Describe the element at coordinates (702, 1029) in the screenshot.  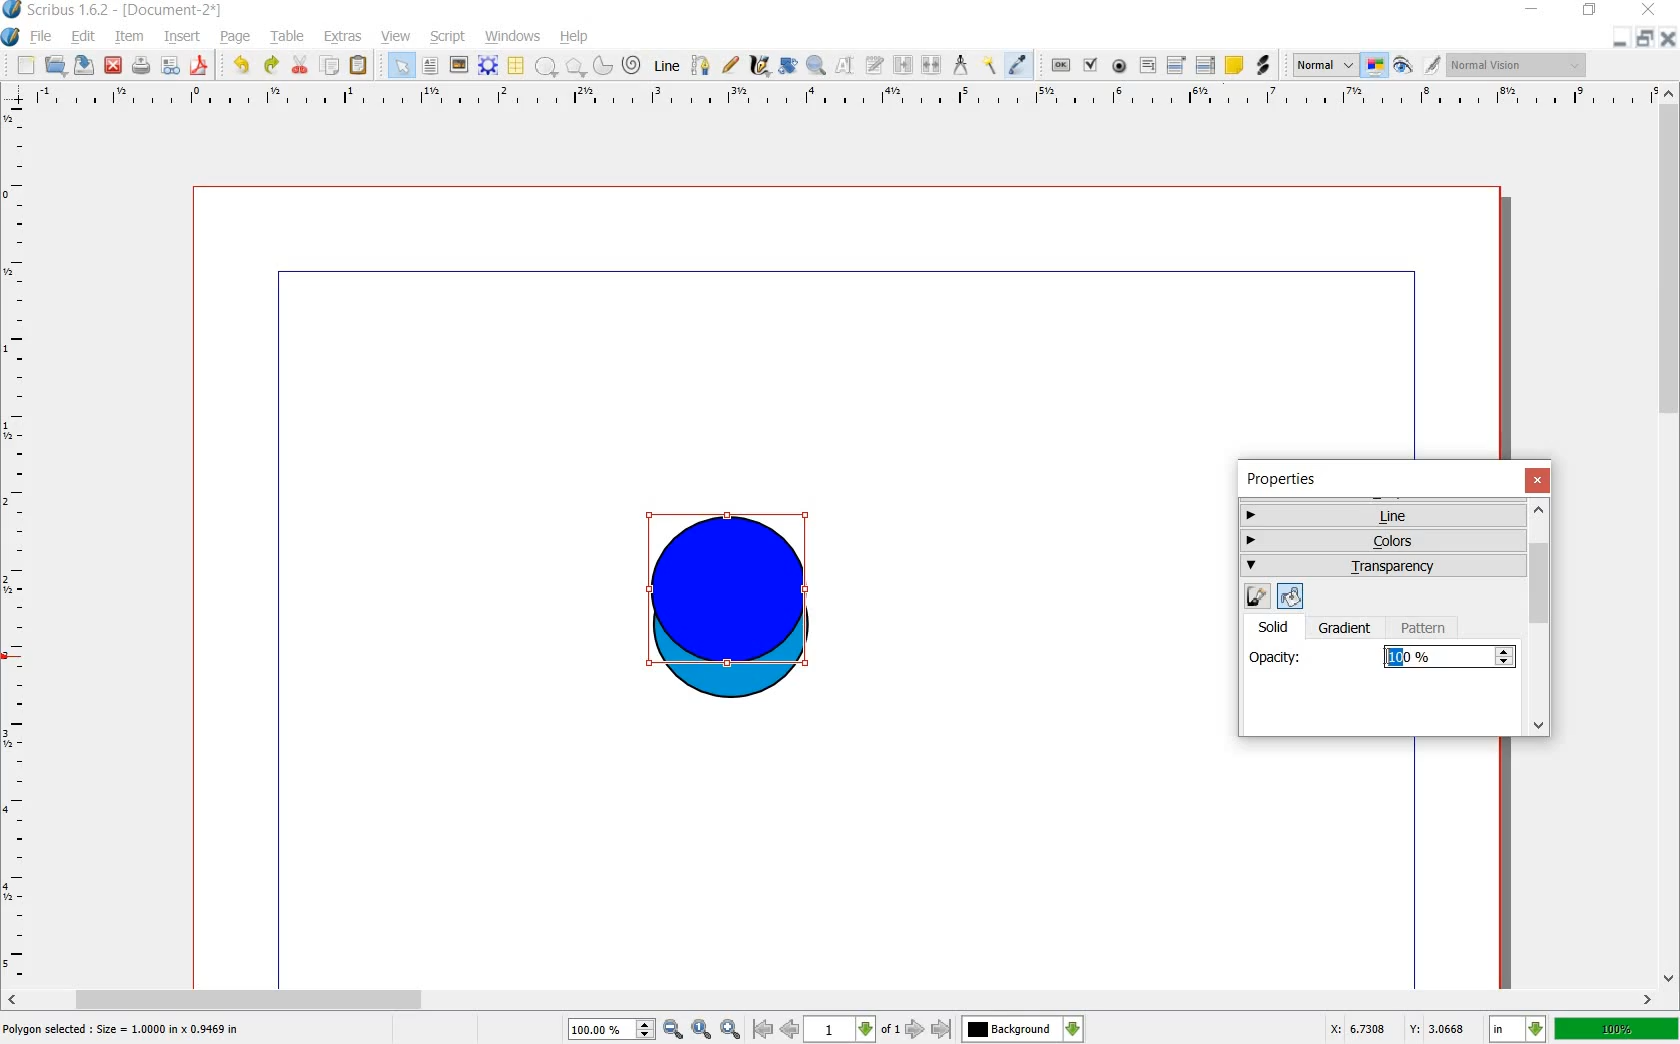
I see `zoom to` at that location.